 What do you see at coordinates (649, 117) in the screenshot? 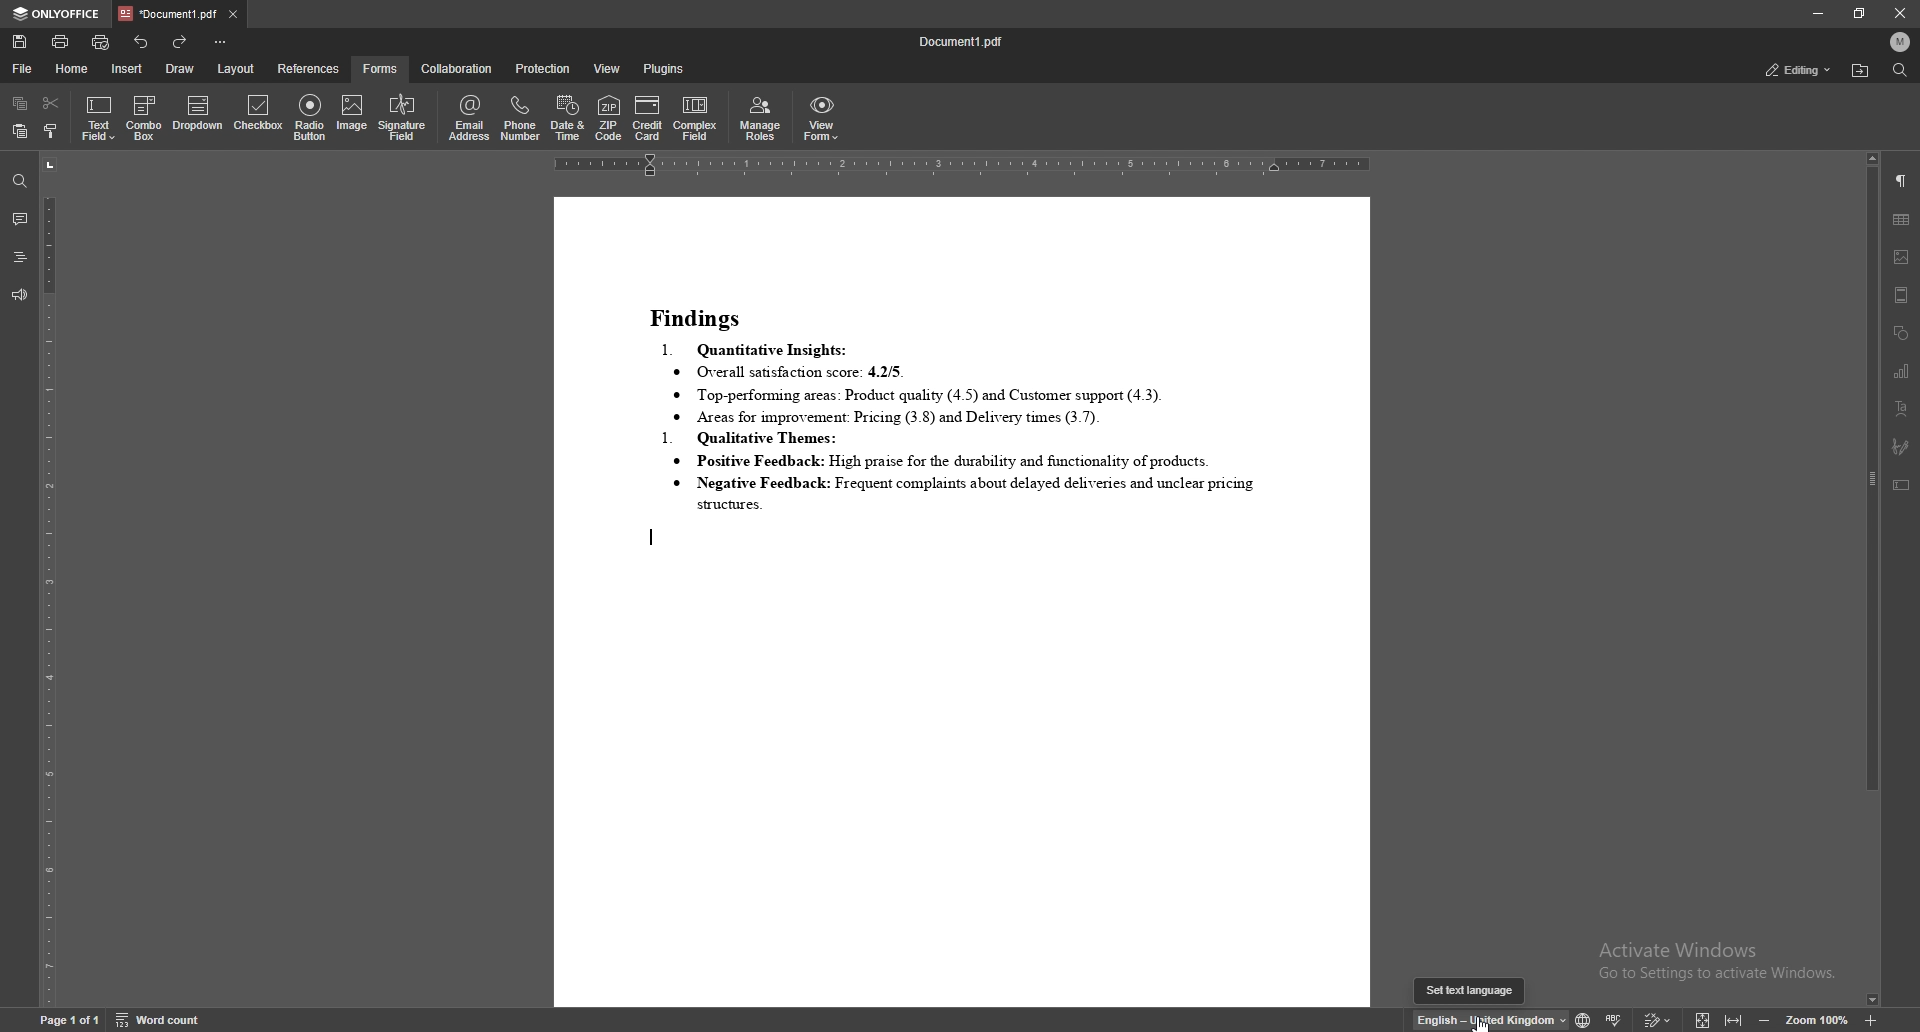
I see `credit card` at bounding box center [649, 117].